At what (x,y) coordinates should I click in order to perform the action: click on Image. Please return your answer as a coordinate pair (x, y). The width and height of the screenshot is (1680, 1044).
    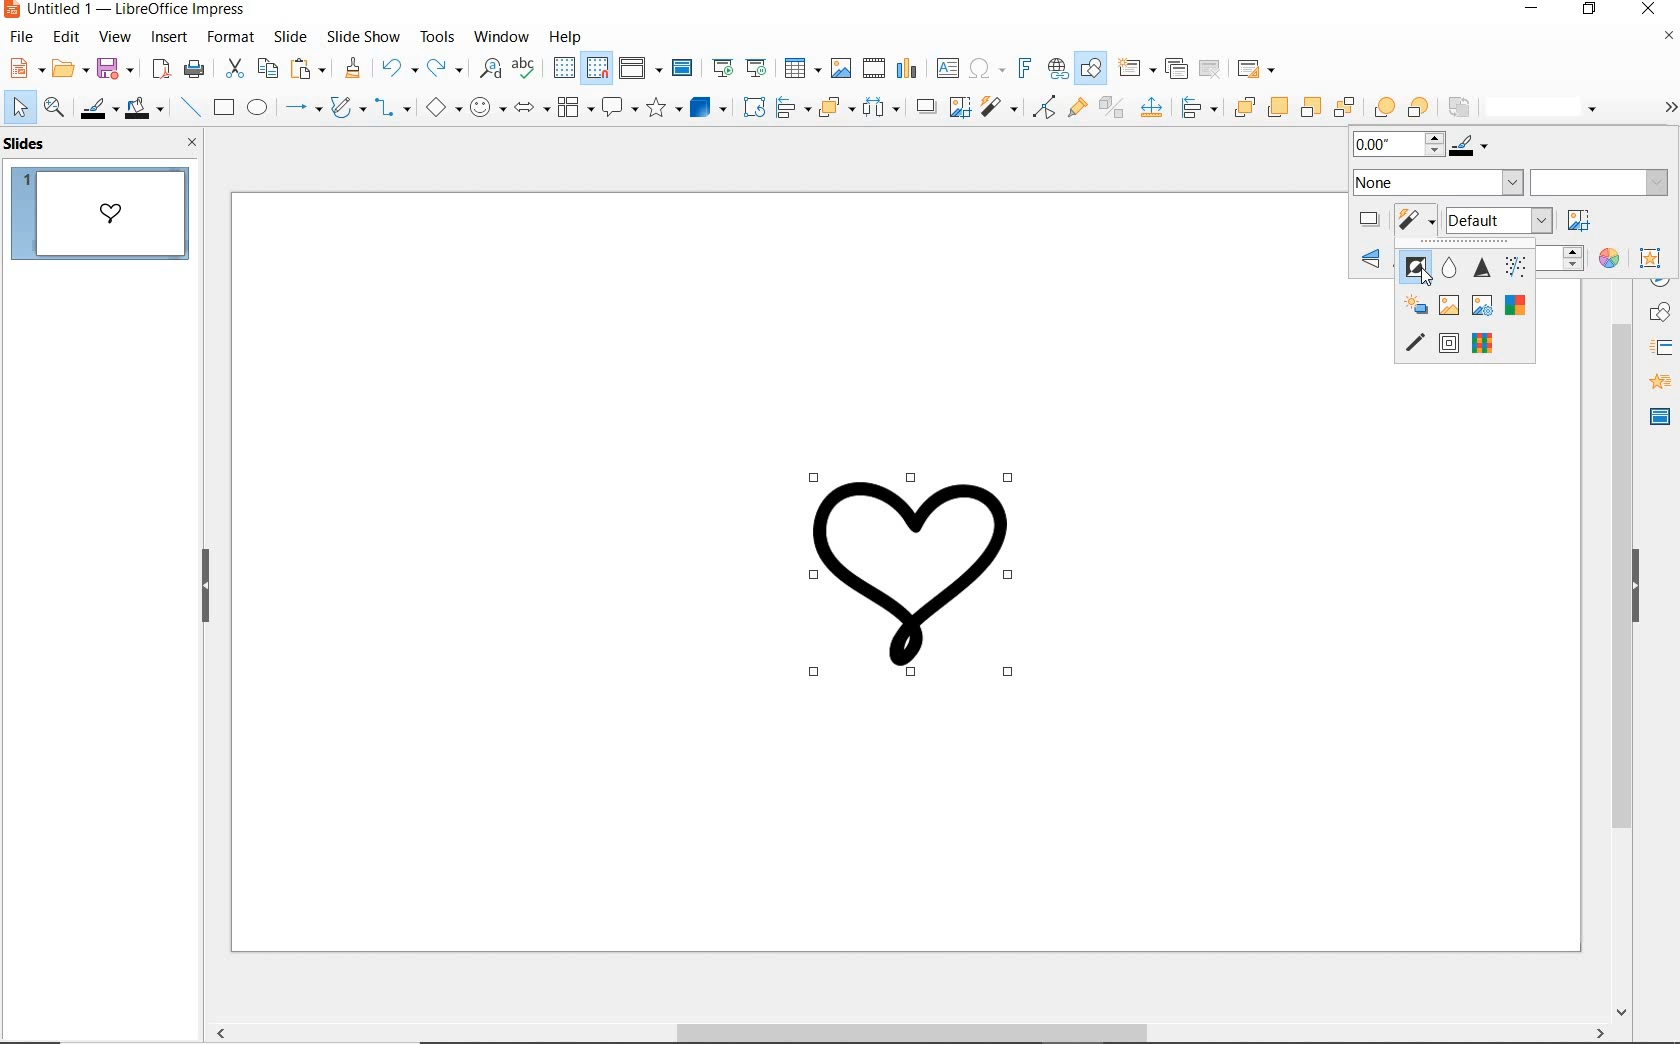
    Looking at the image, I should click on (924, 583).